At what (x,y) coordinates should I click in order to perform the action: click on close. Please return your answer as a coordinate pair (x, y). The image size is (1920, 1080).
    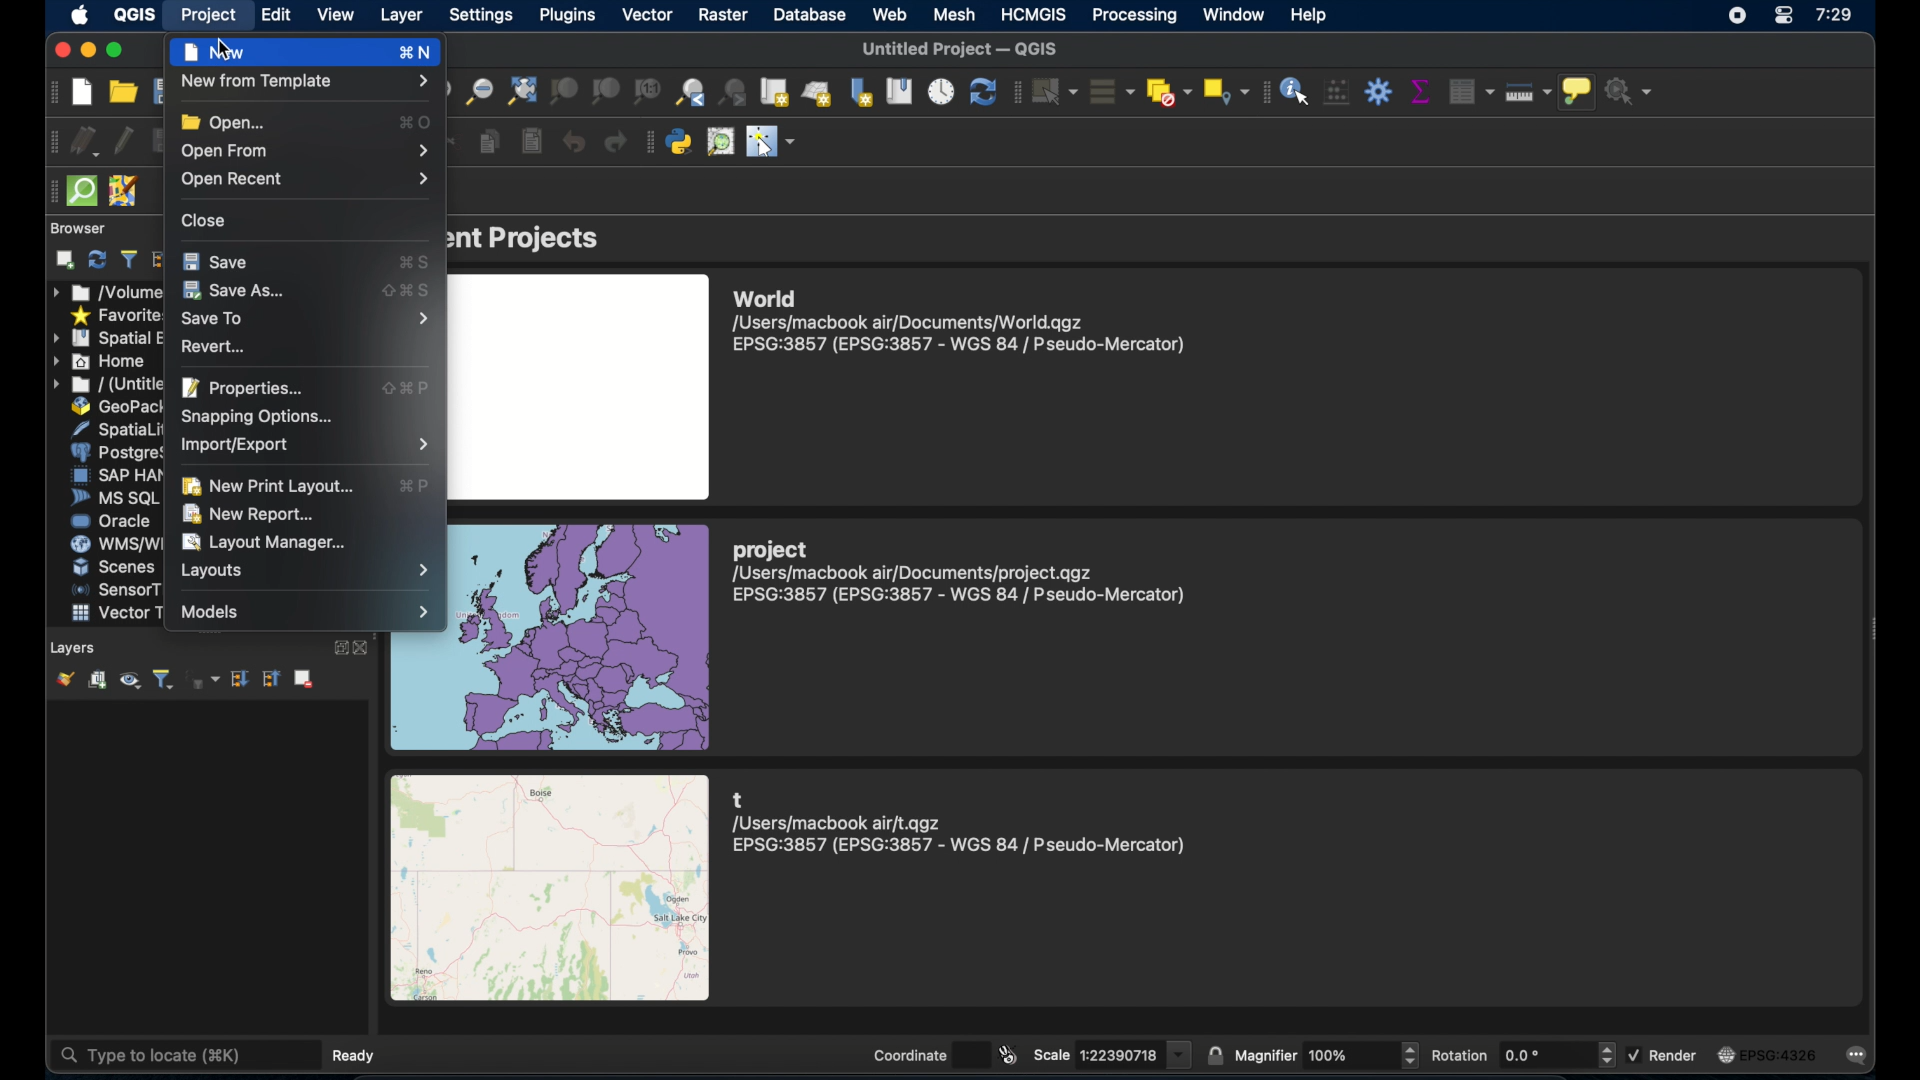
    Looking at the image, I should click on (209, 218).